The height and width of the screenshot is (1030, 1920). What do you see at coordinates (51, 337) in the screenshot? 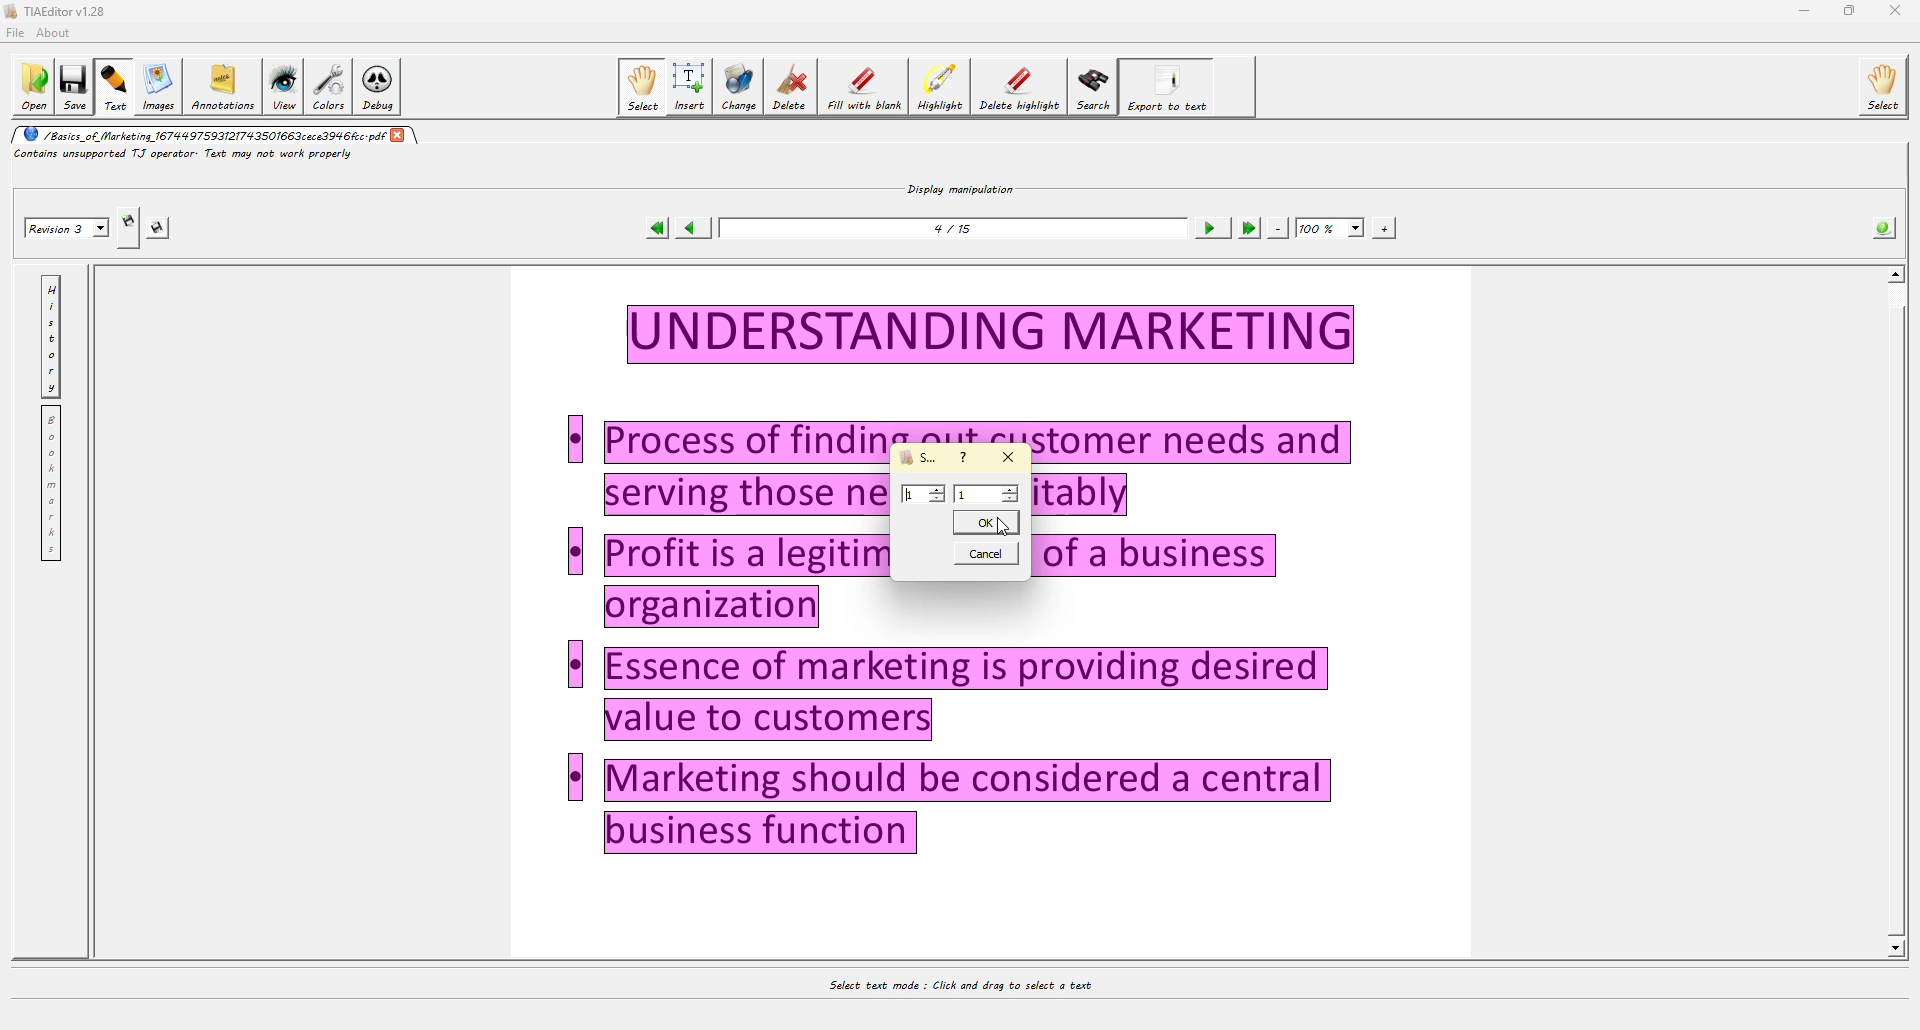
I see `history` at bounding box center [51, 337].